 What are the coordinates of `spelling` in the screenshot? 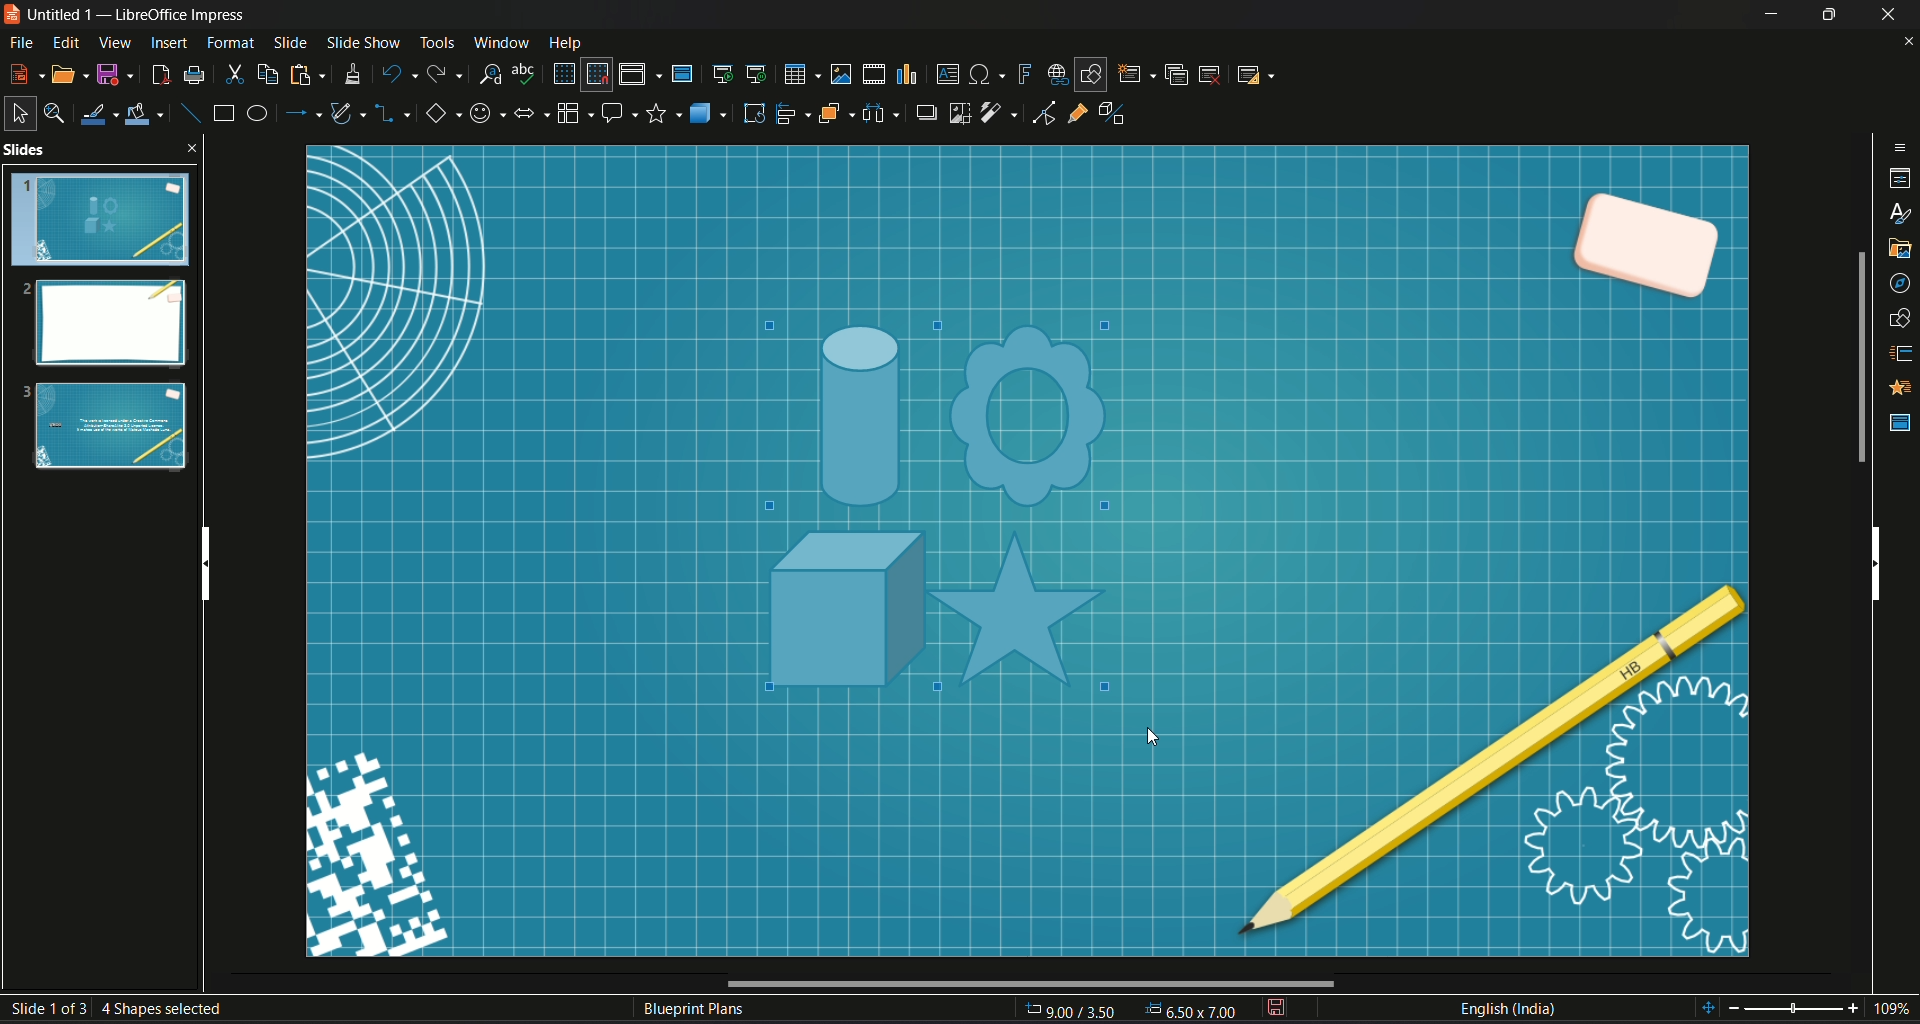 It's located at (525, 73).